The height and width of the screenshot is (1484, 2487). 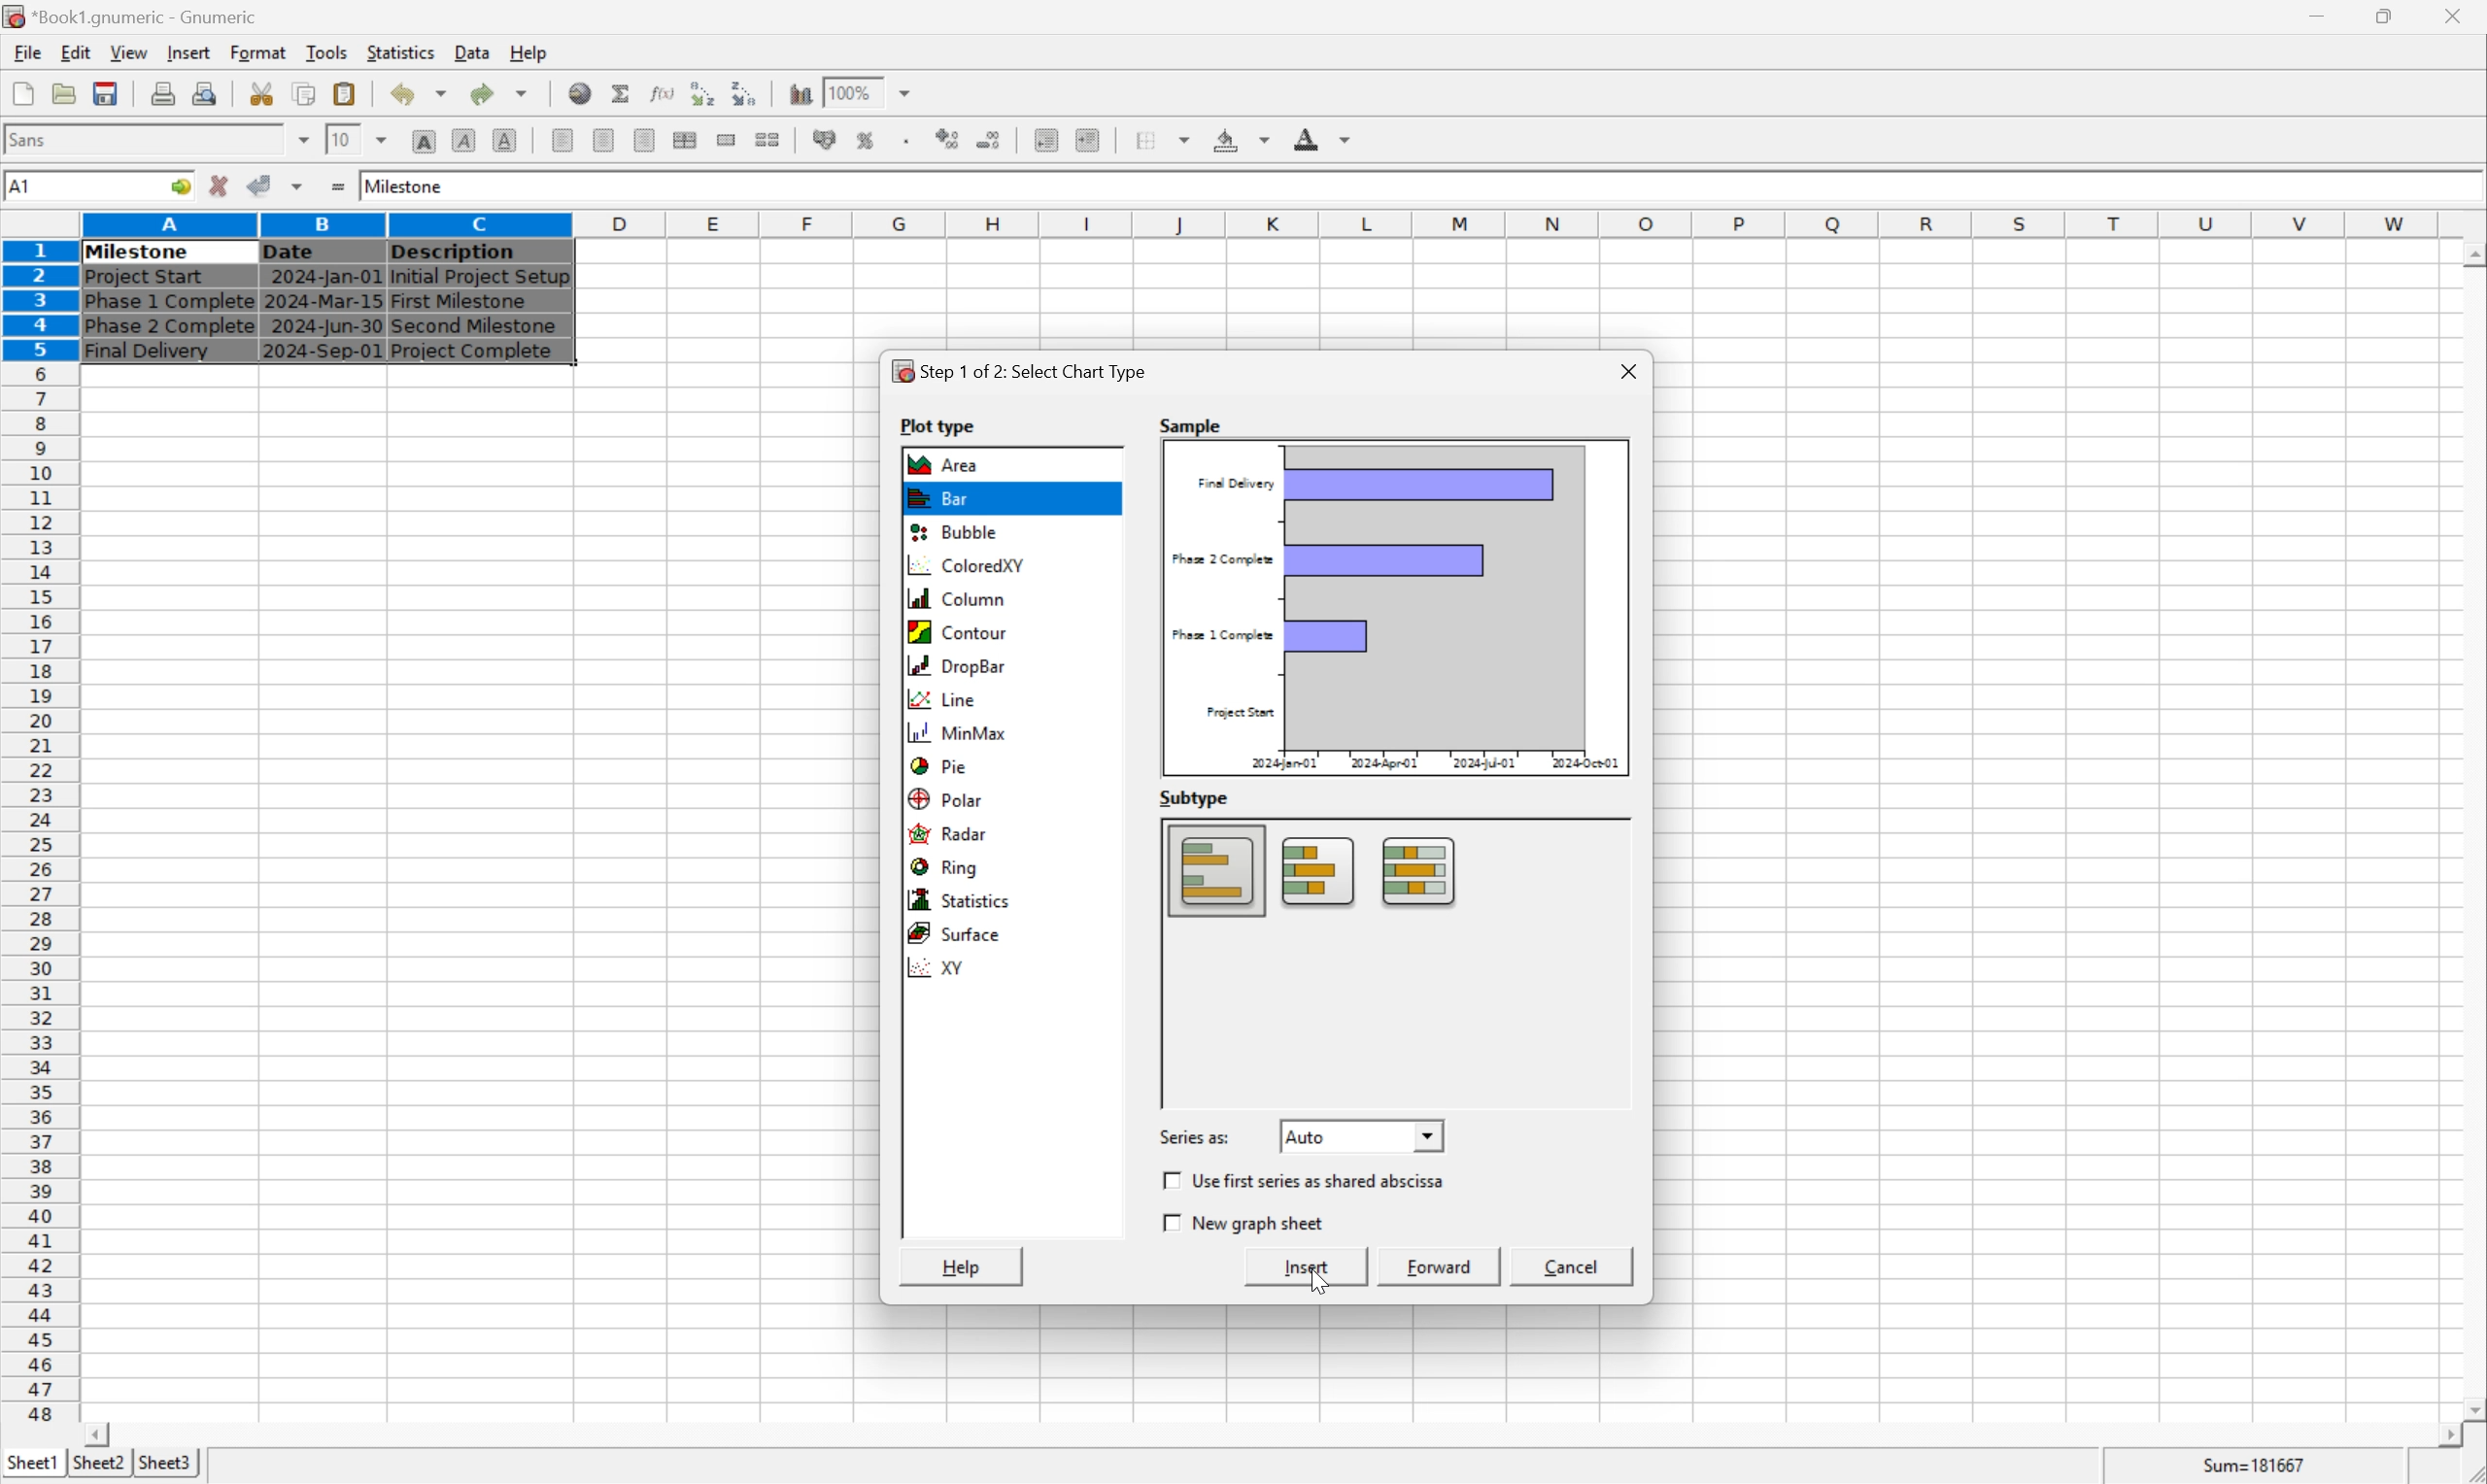 What do you see at coordinates (965, 932) in the screenshot?
I see `surface` at bounding box center [965, 932].